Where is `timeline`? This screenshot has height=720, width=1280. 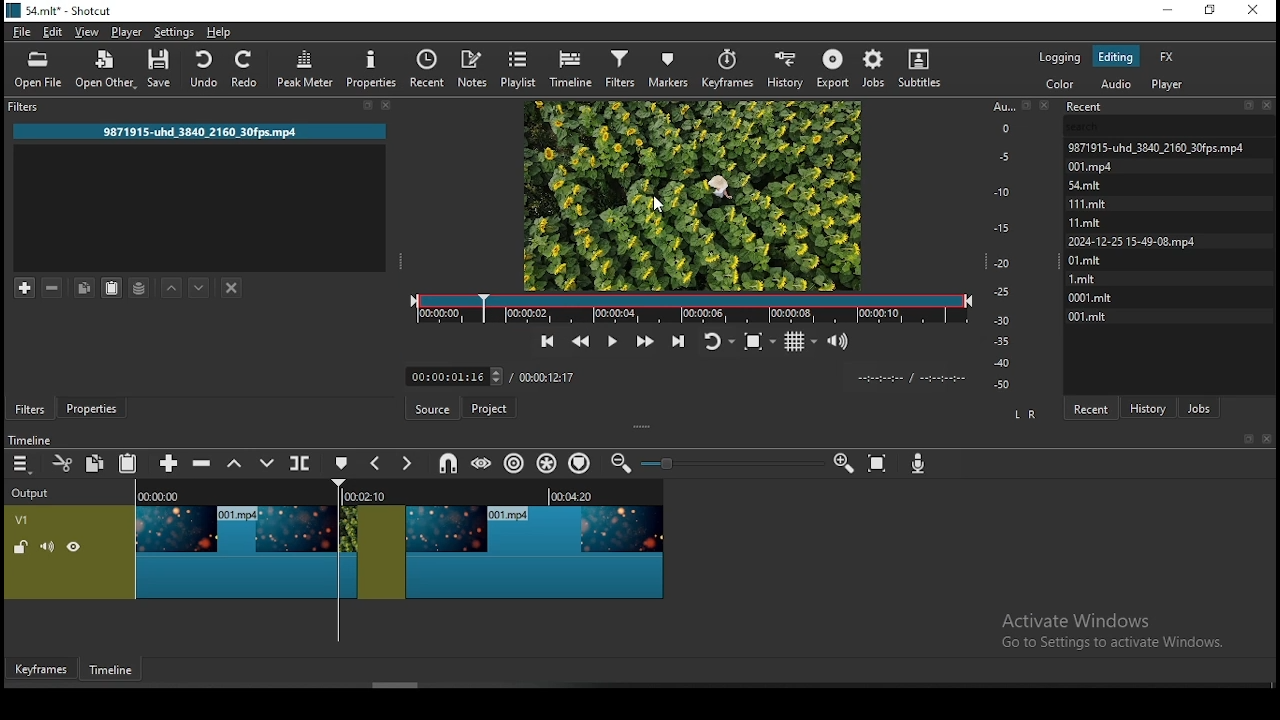 timeline is located at coordinates (29, 440).